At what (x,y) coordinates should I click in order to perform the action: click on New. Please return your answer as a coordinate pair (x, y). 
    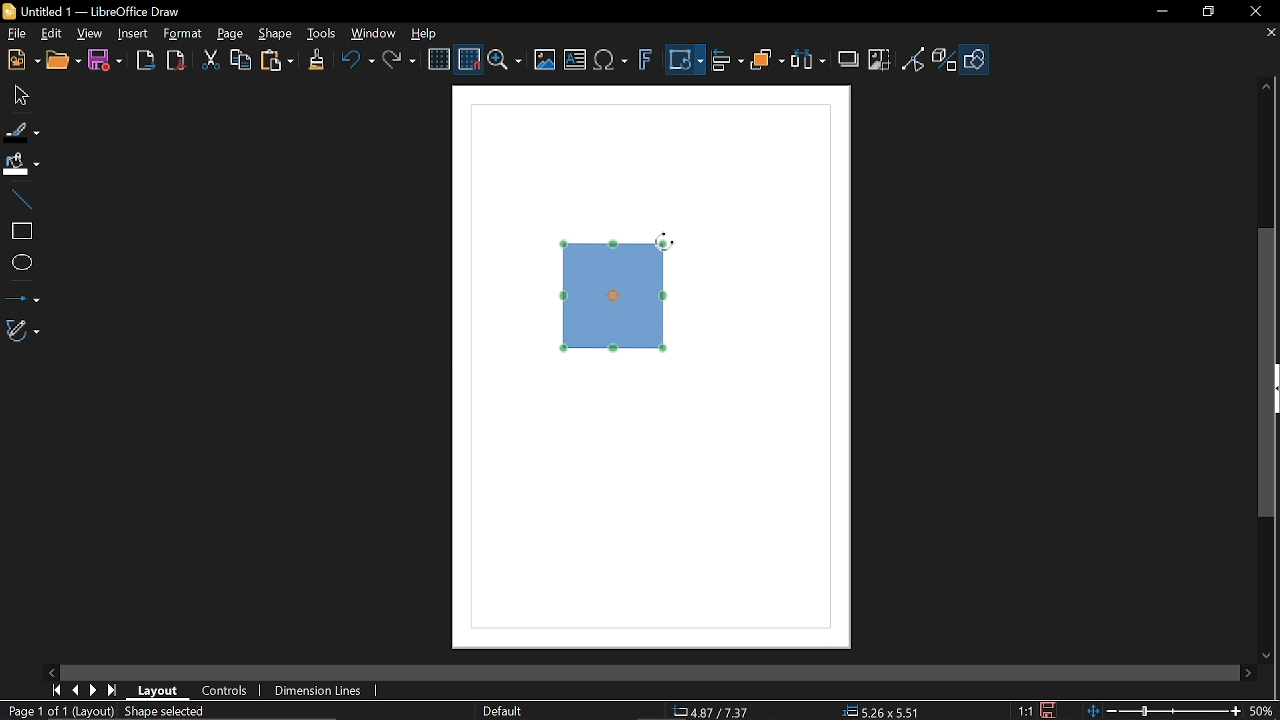
    Looking at the image, I should click on (22, 59).